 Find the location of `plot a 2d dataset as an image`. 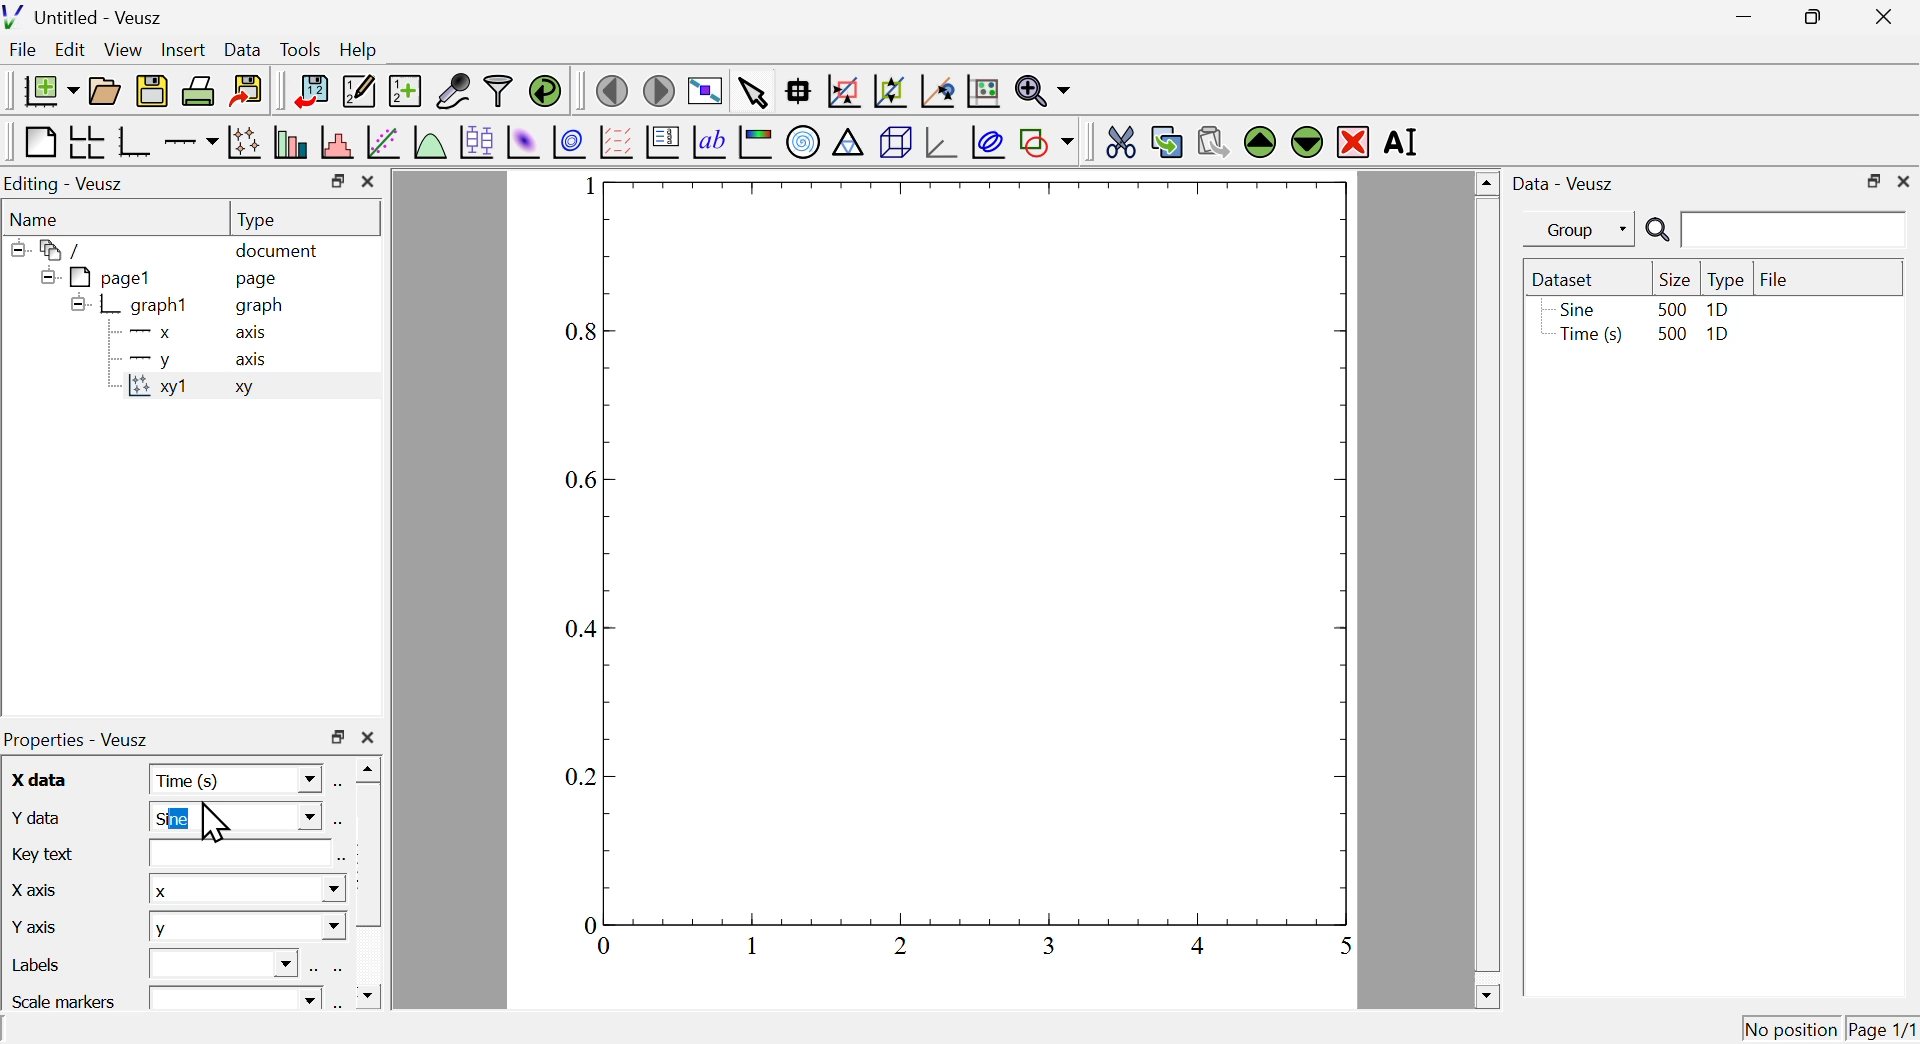

plot a 2d dataset as an image is located at coordinates (524, 141).